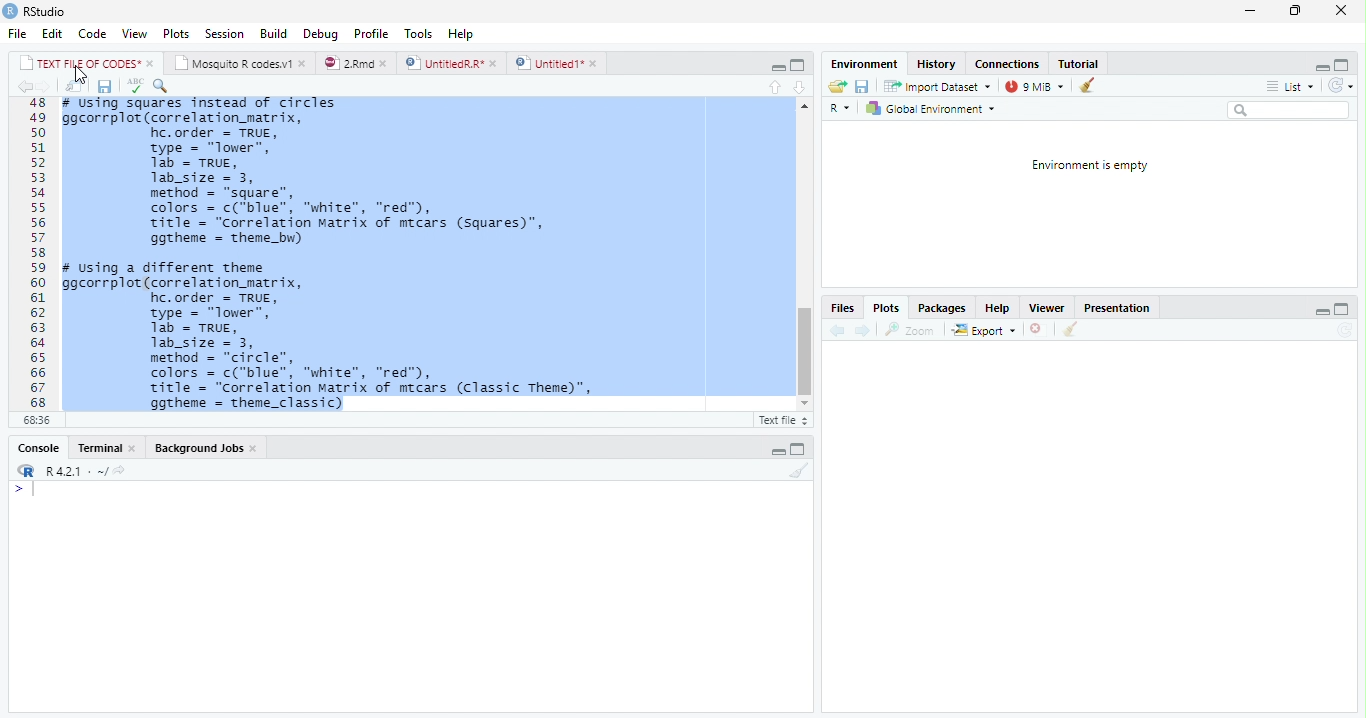 The width and height of the screenshot is (1366, 718). What do you see at coordinates (803, 258) in the screenshot?
I see `vertical scroll bar` at bounding box center [803, 258].